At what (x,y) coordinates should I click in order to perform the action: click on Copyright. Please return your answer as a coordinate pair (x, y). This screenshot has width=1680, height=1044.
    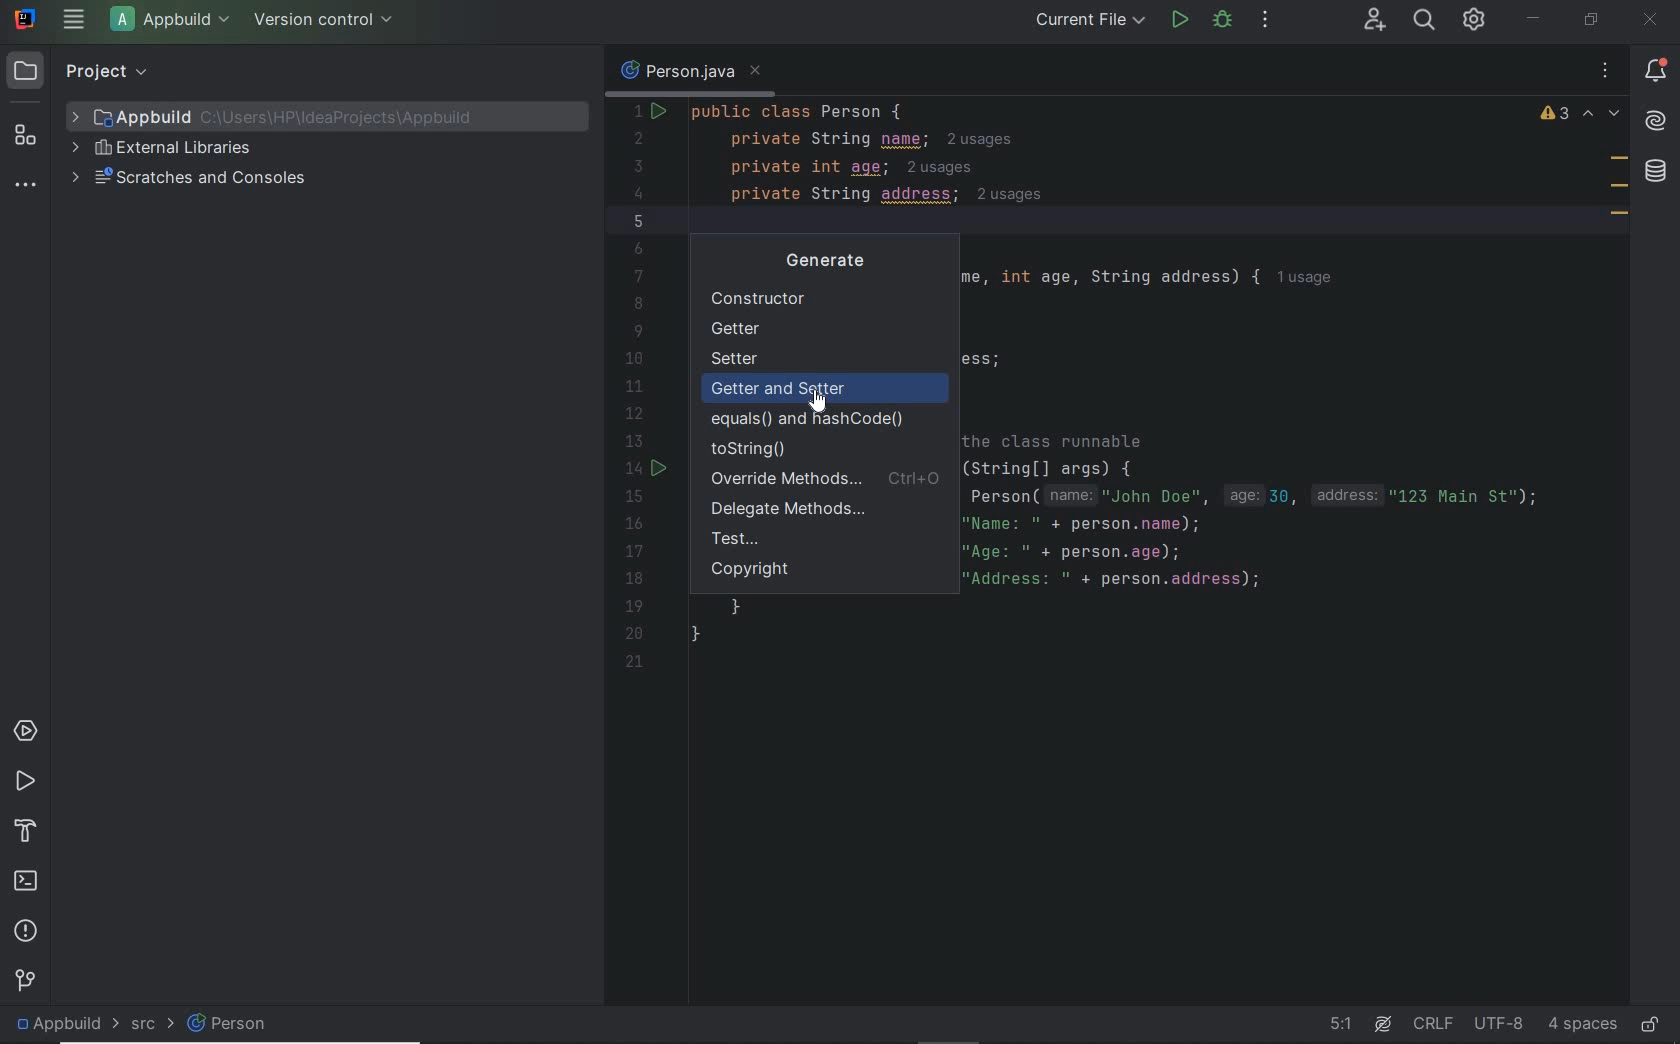
    Looking at the image, I should click on (760, 573).